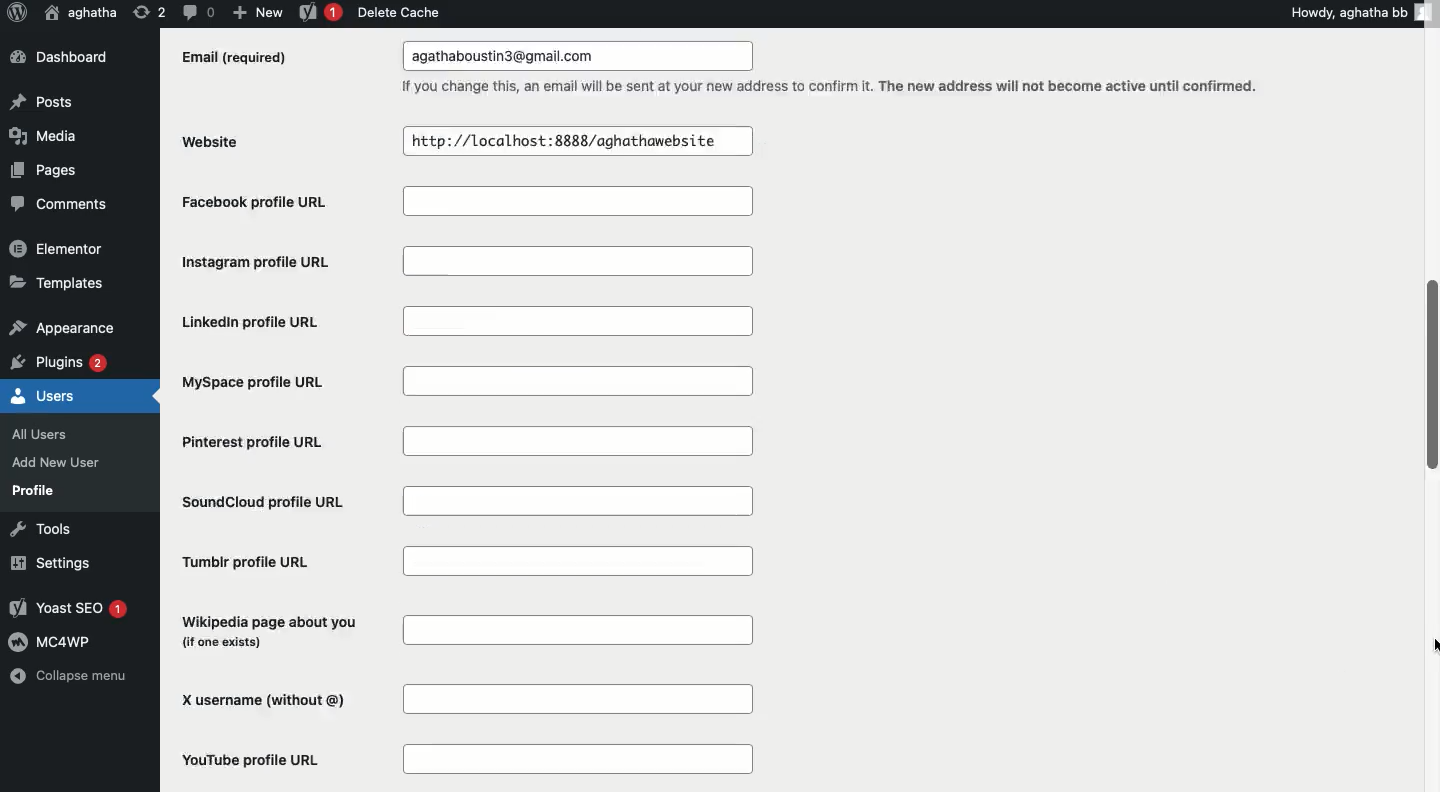 Image resolution: width=1440 pixels, height=792 pixels. What do you see at coordinates (34, 490) in the screenshot?
I see `Profile` at bounding box center [34, 490].